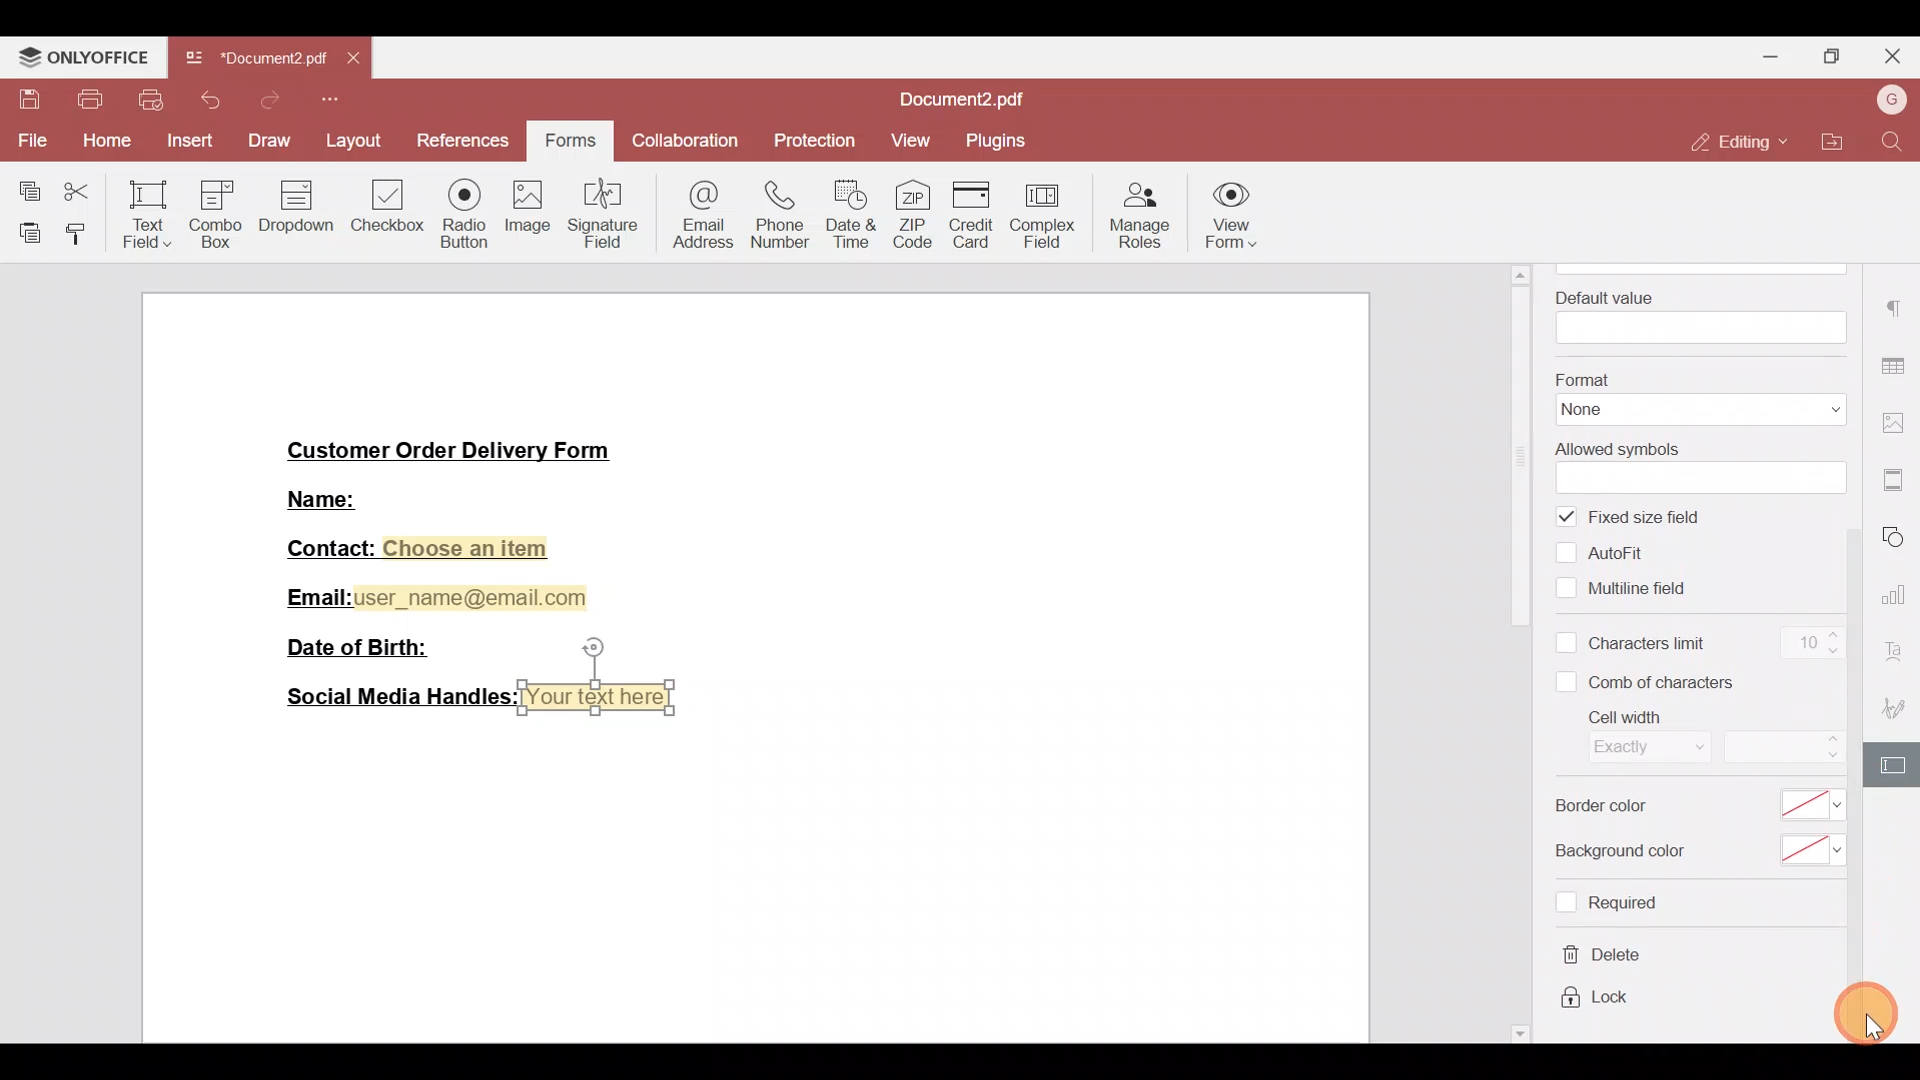 This screenshot has height=1080, width=1920. I want to click on Close tab, so click(357, 62).